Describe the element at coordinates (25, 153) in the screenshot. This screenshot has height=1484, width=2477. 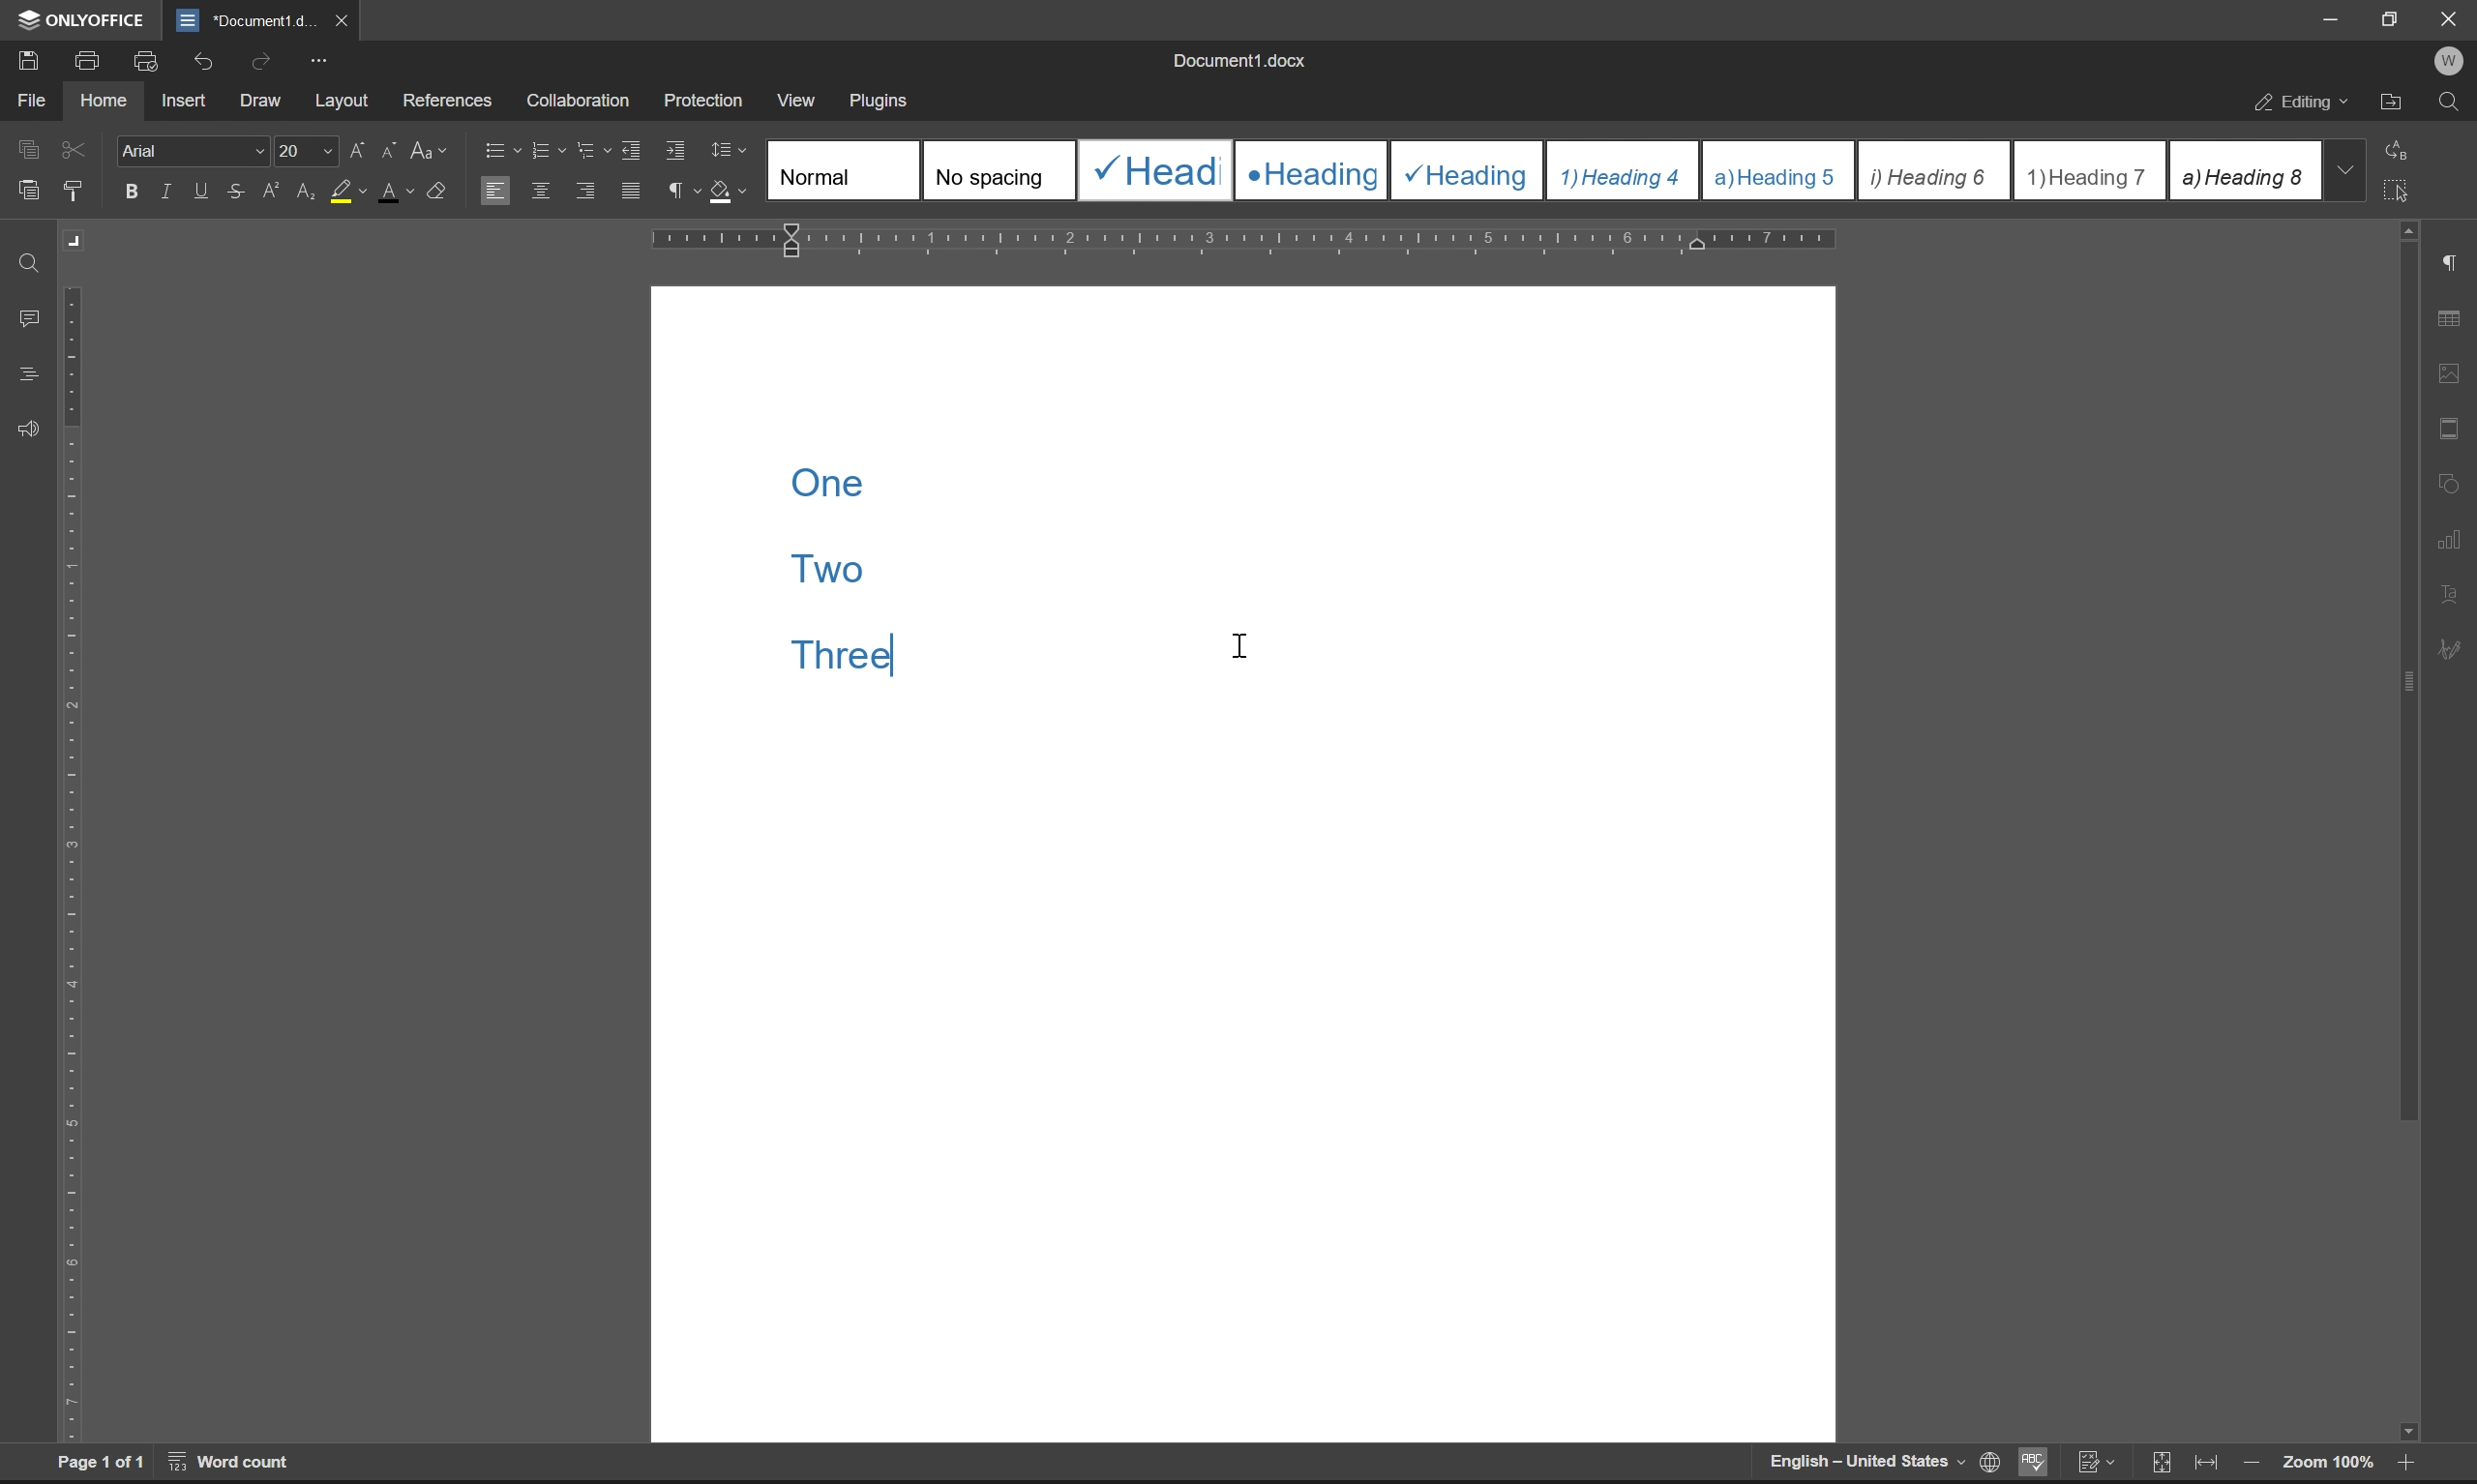
I see `caopy` at that location.